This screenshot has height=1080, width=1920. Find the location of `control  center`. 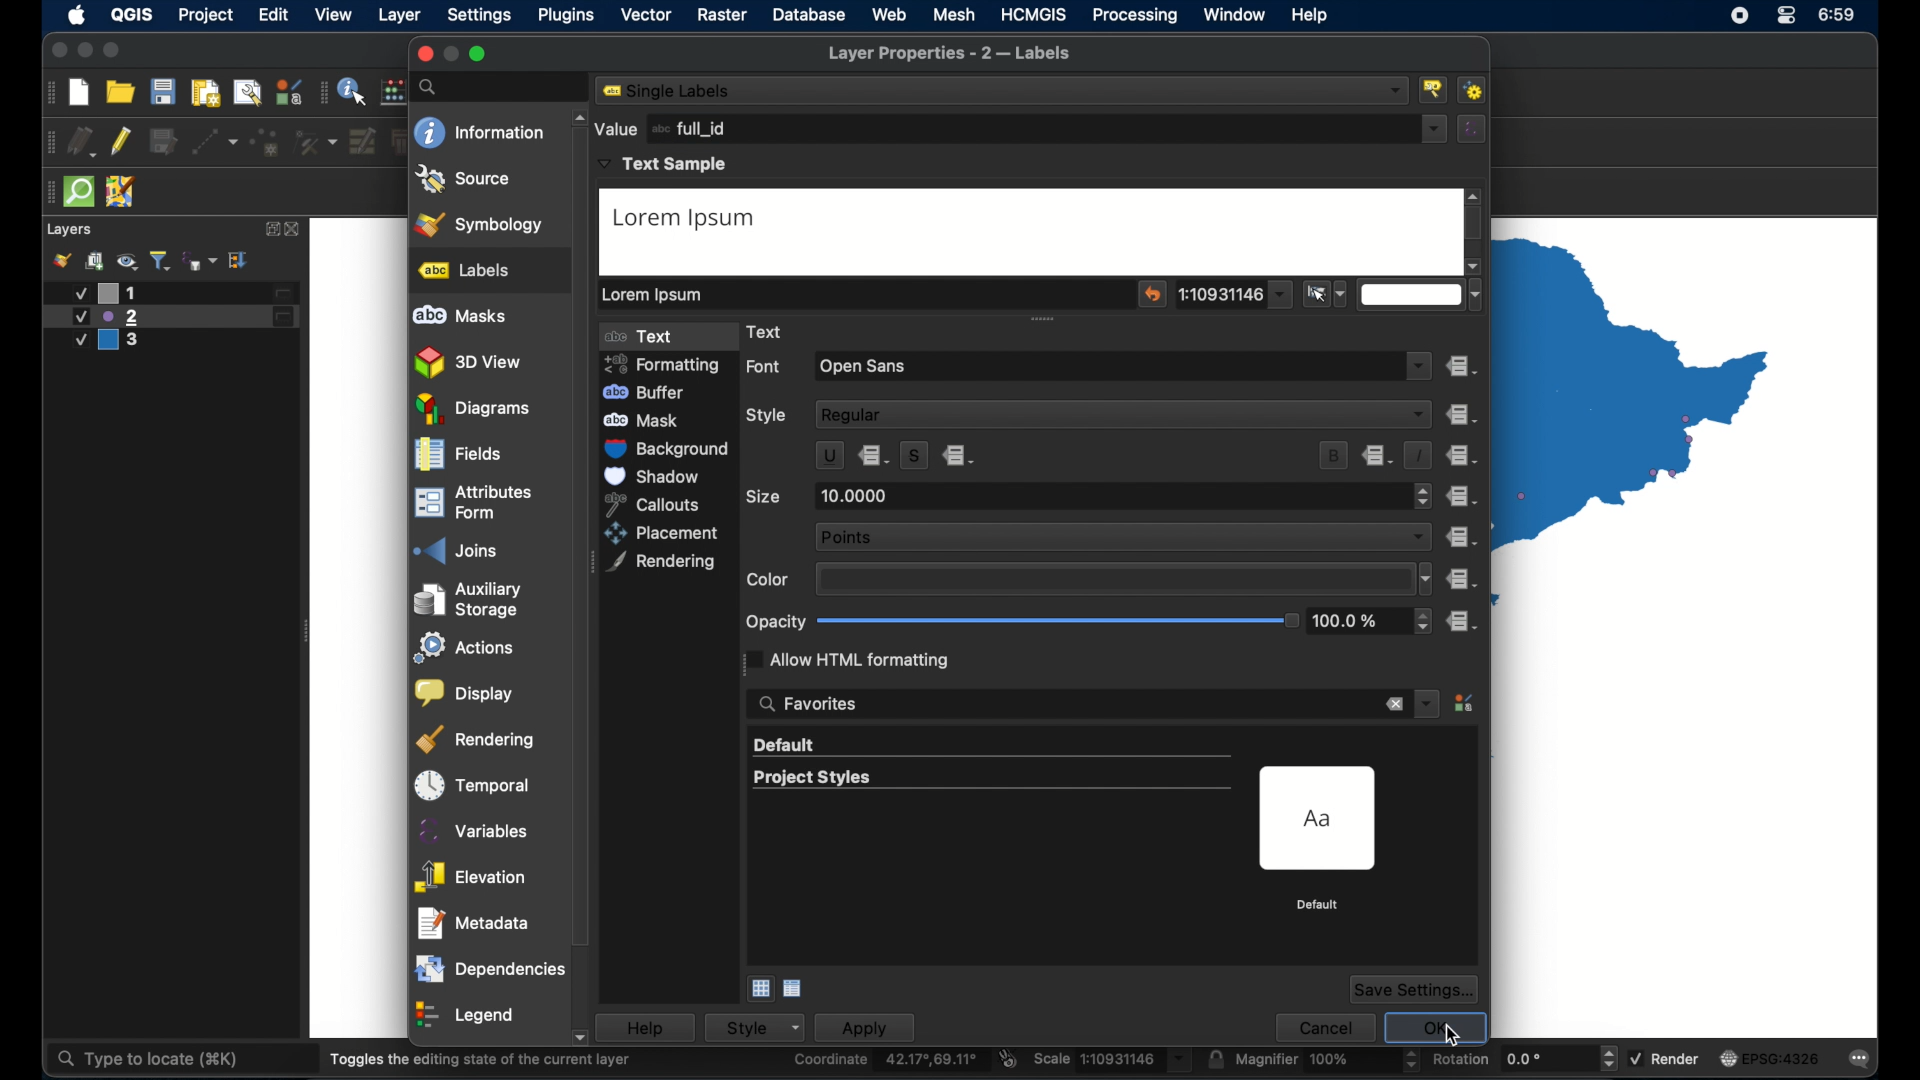

control  center is located at coordinates (1737, 17).